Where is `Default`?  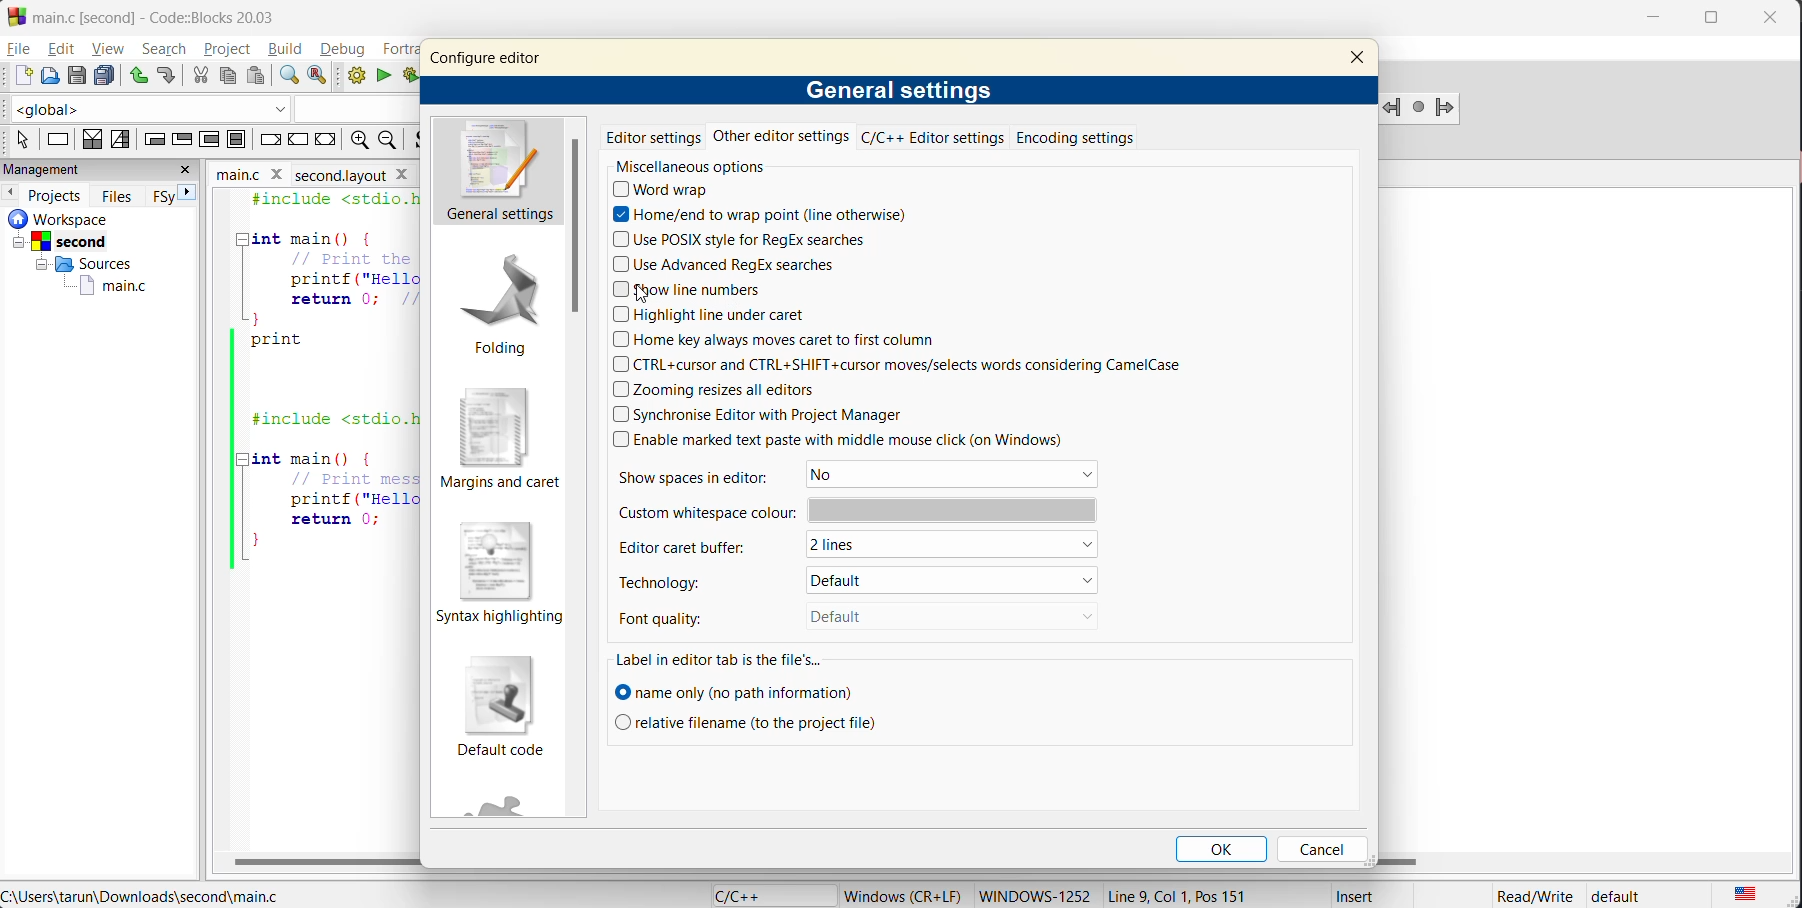
Default is located at coordinates (908, 617).